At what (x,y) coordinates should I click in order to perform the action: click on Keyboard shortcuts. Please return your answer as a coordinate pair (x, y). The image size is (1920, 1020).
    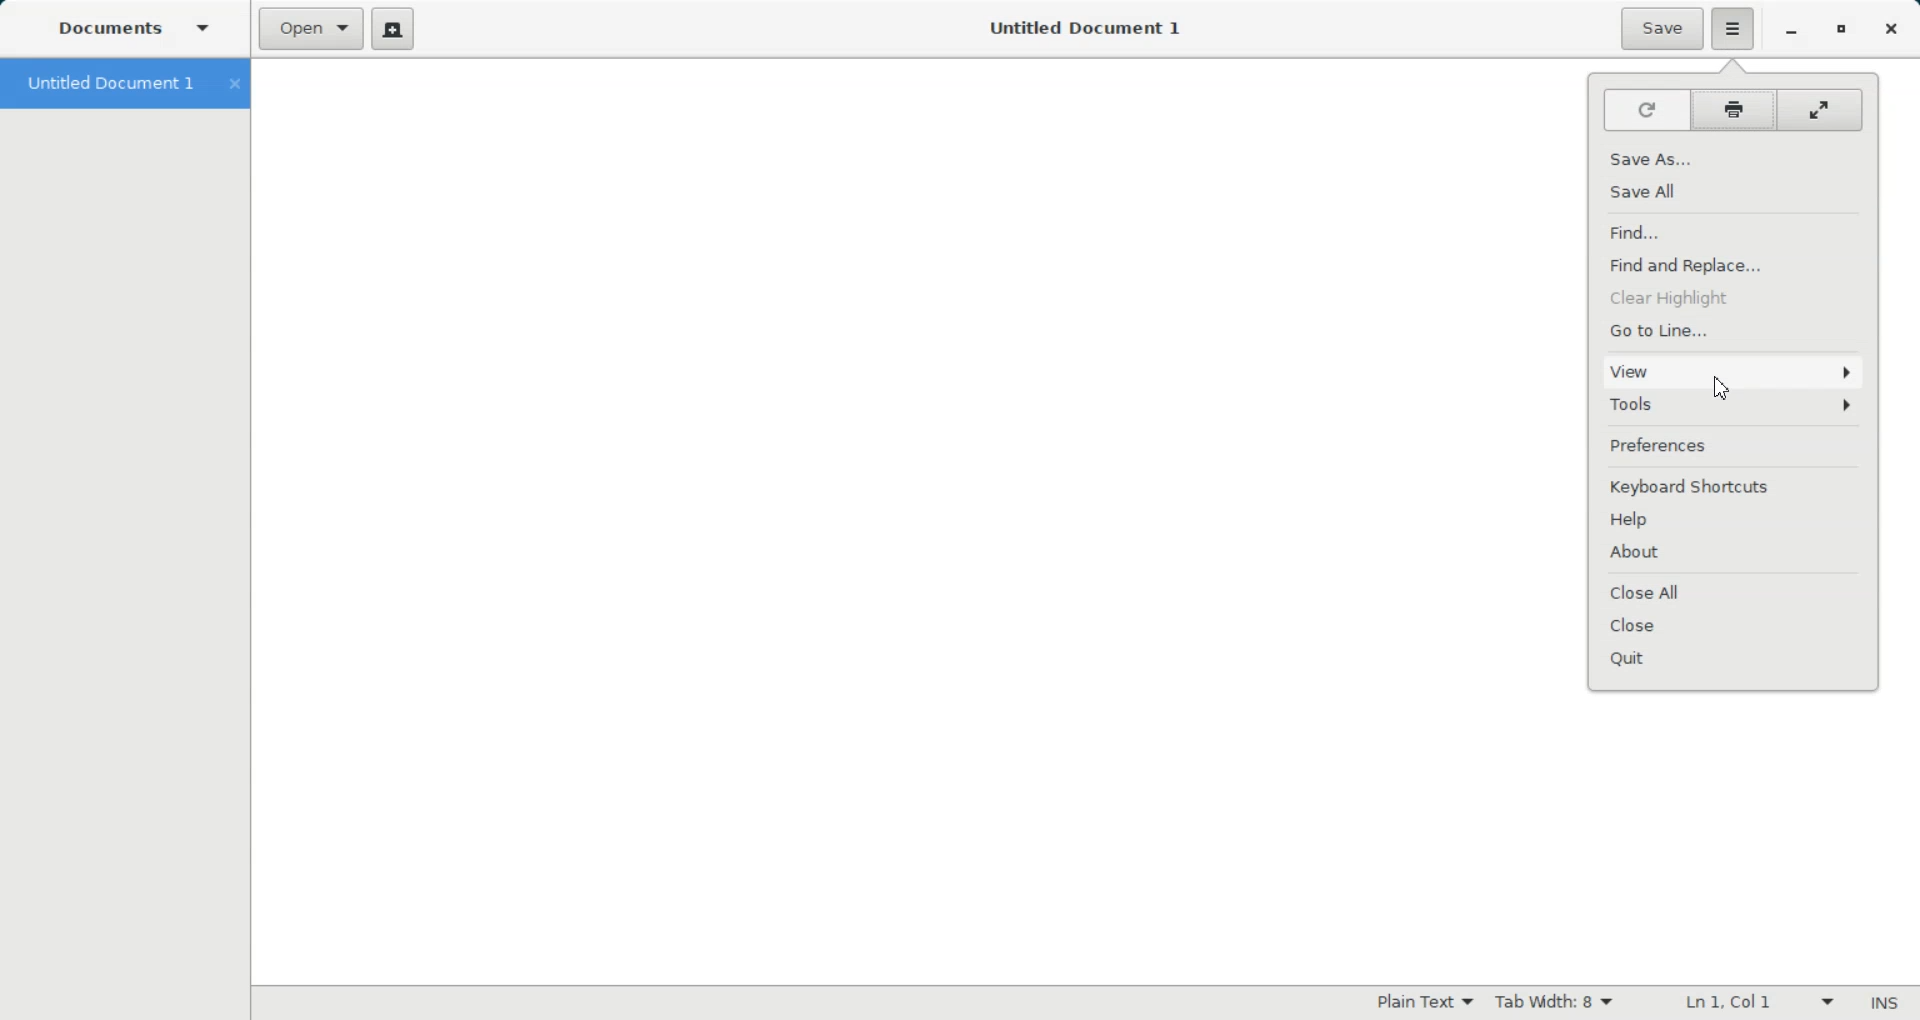
    Looking at the image, I should click on (1734, 486).